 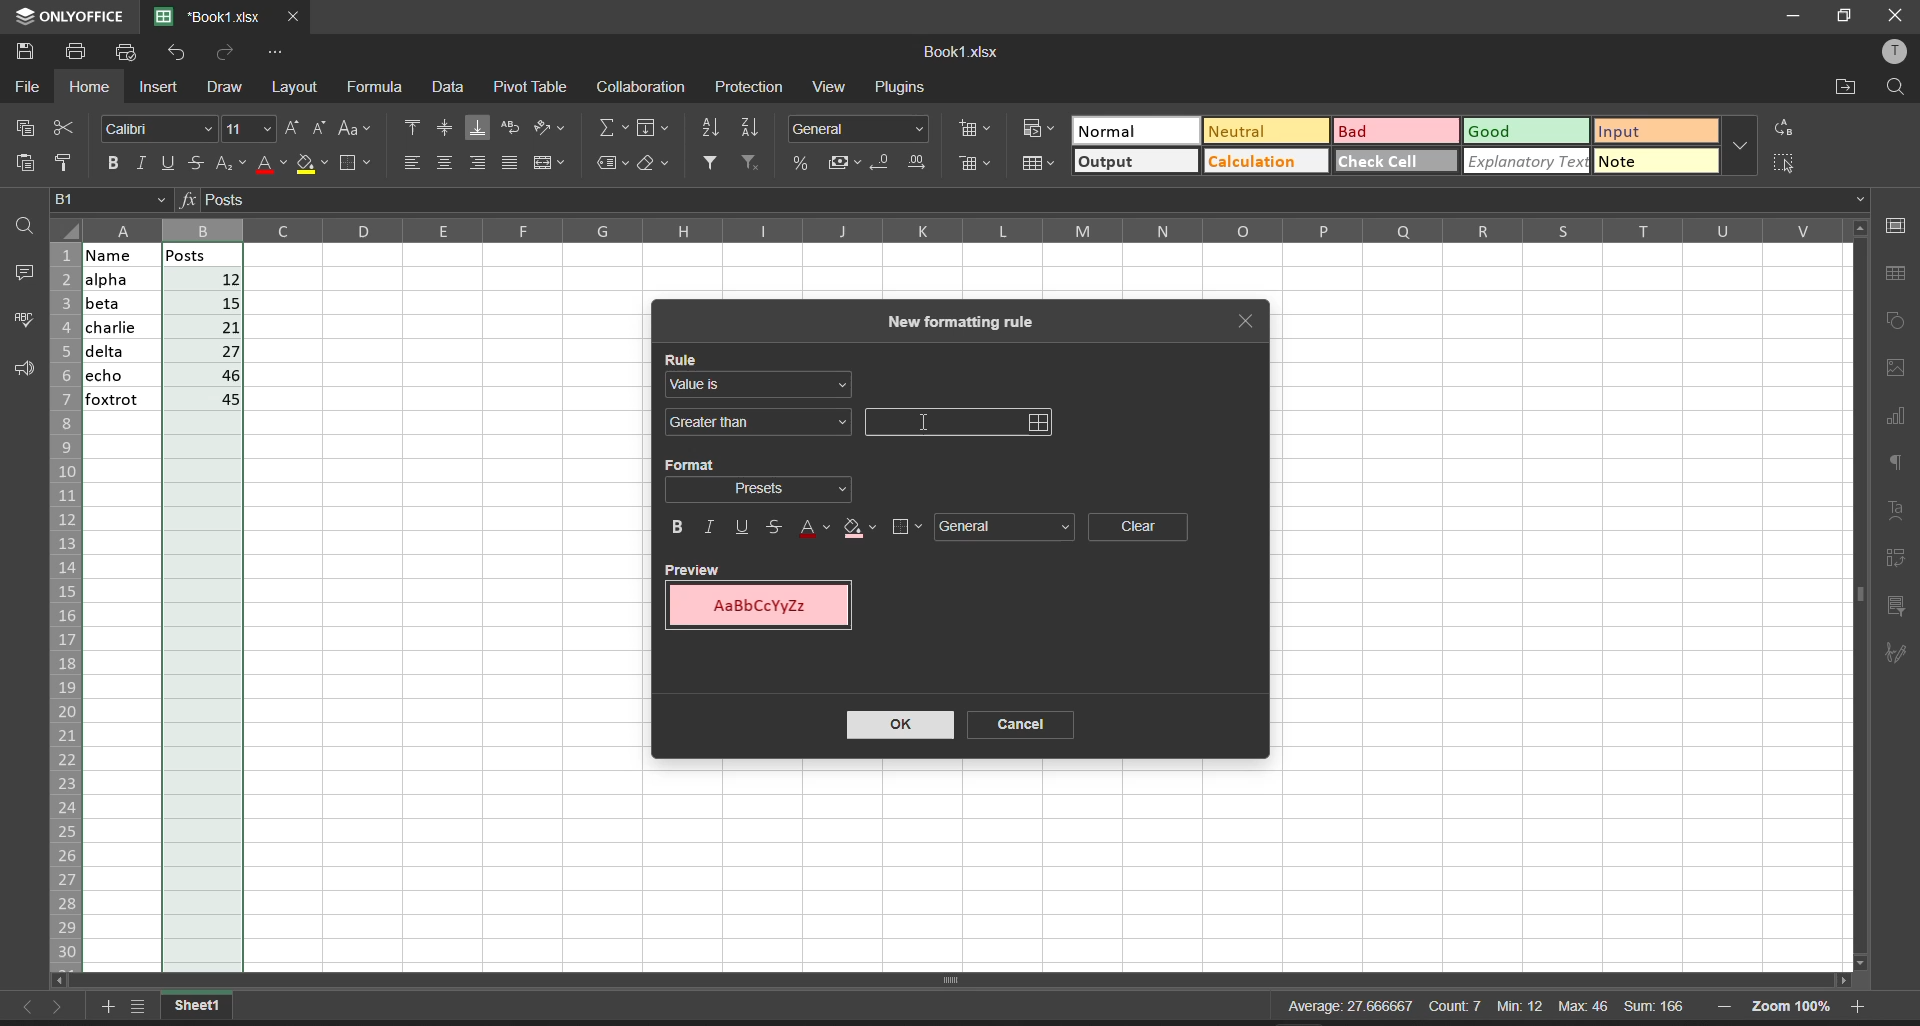 I want to click on font size, so click(x=247, y=128).